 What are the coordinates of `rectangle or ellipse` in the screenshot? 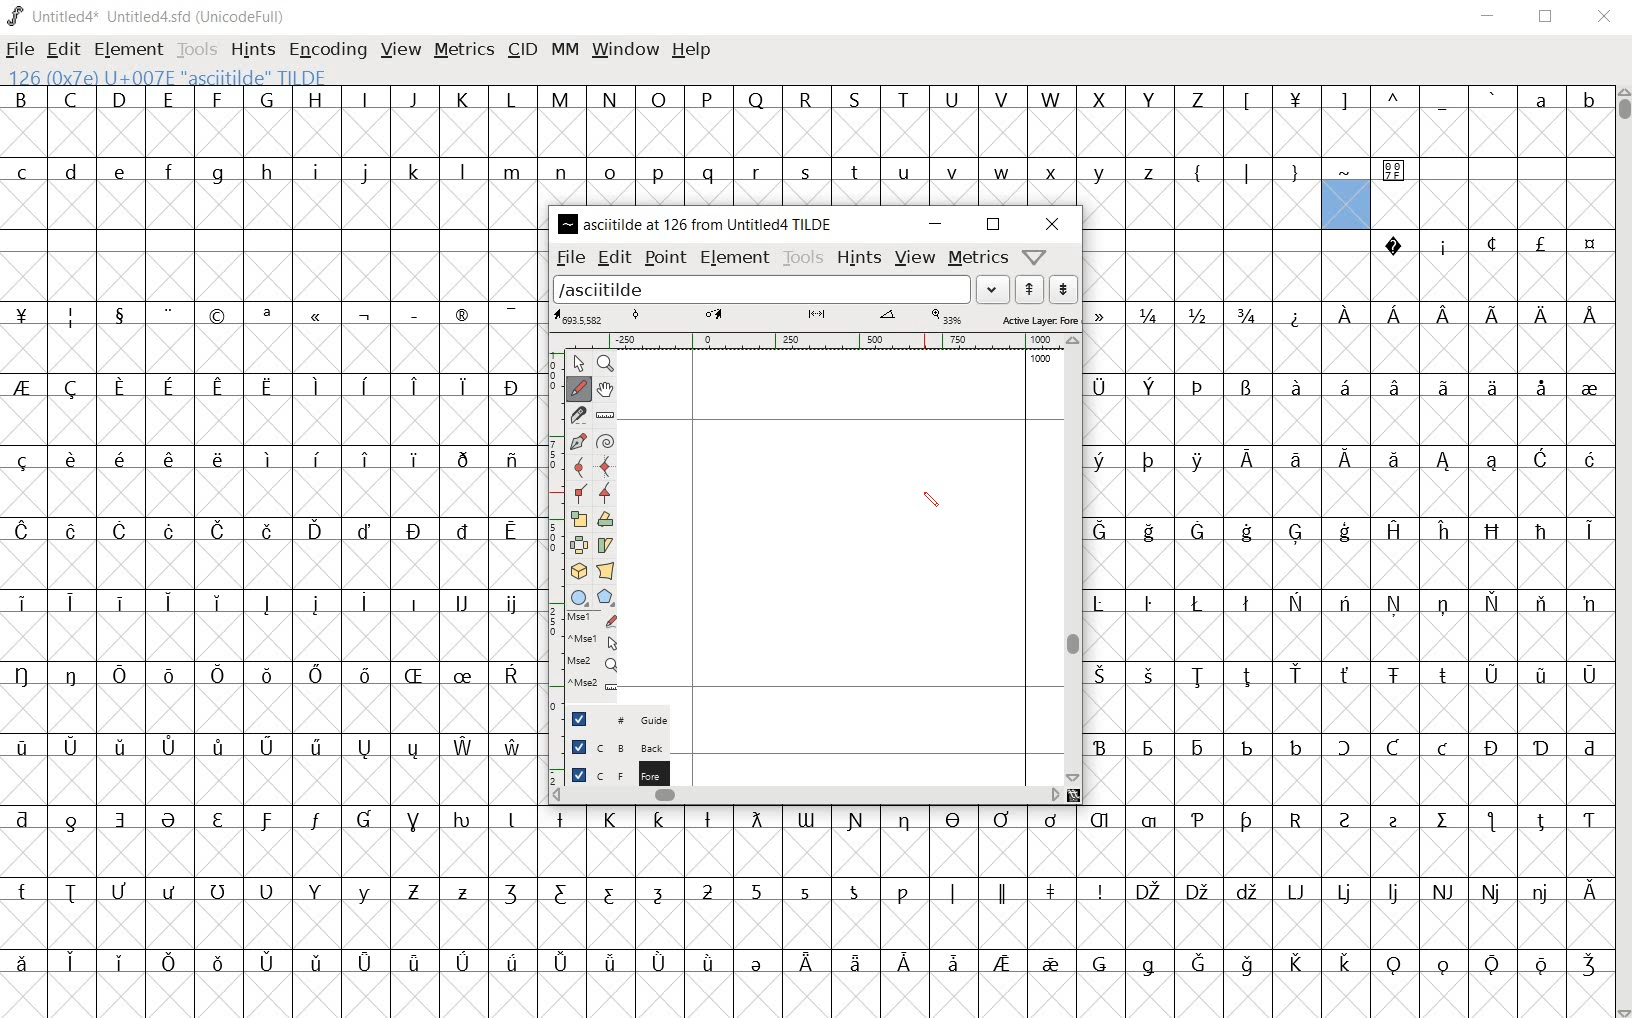 It's located at (578, 598).